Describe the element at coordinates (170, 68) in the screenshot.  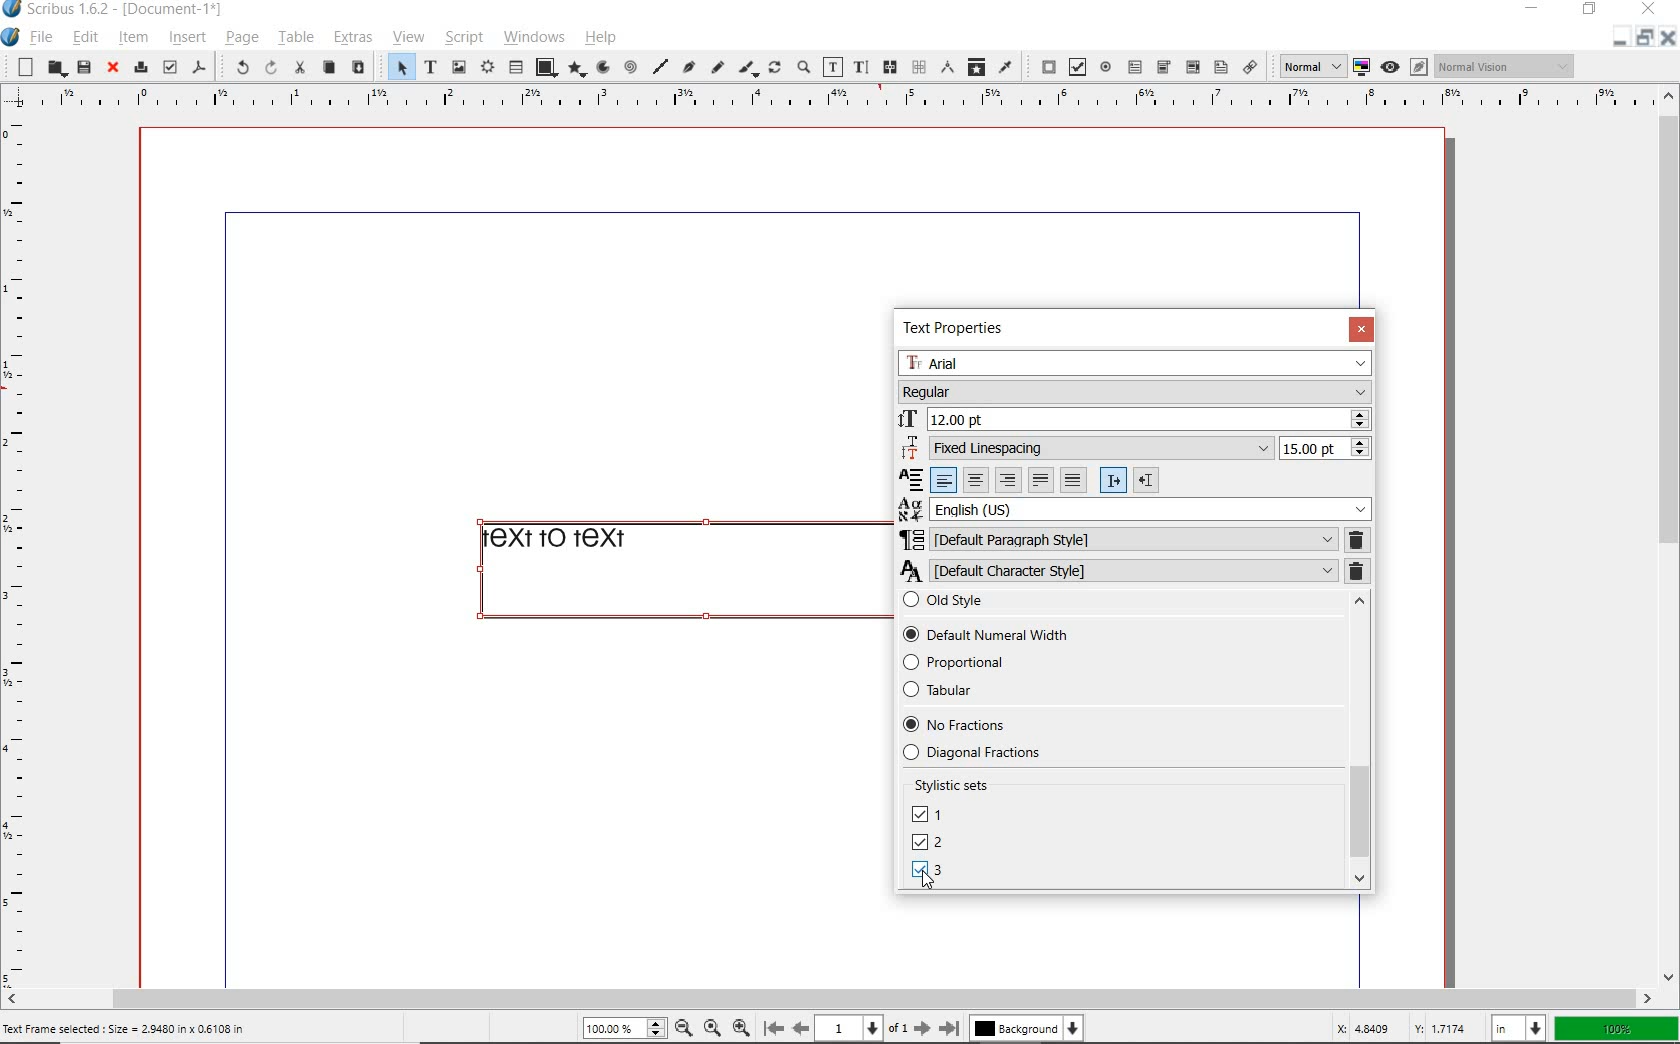
I see `preflight verifier` at that location.